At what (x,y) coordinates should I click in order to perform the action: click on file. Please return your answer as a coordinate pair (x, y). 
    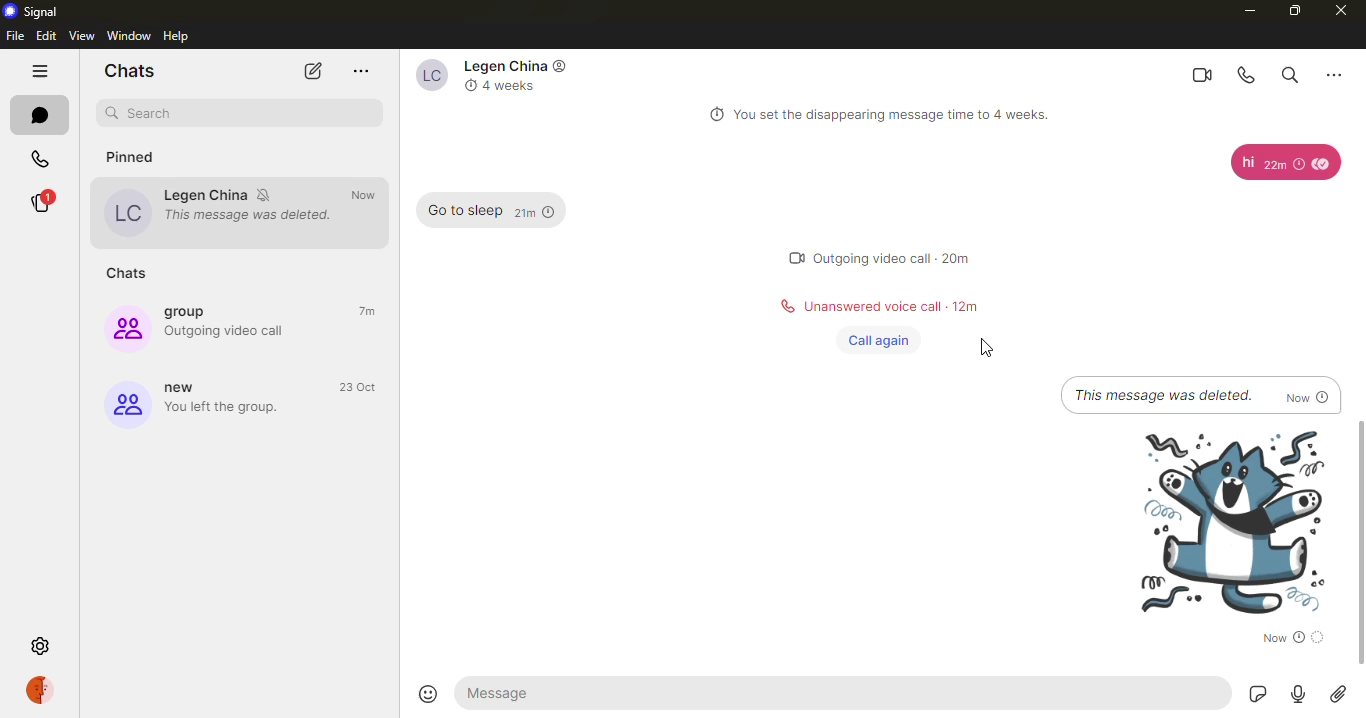
    Looking at the image, I should click on (14, 36).